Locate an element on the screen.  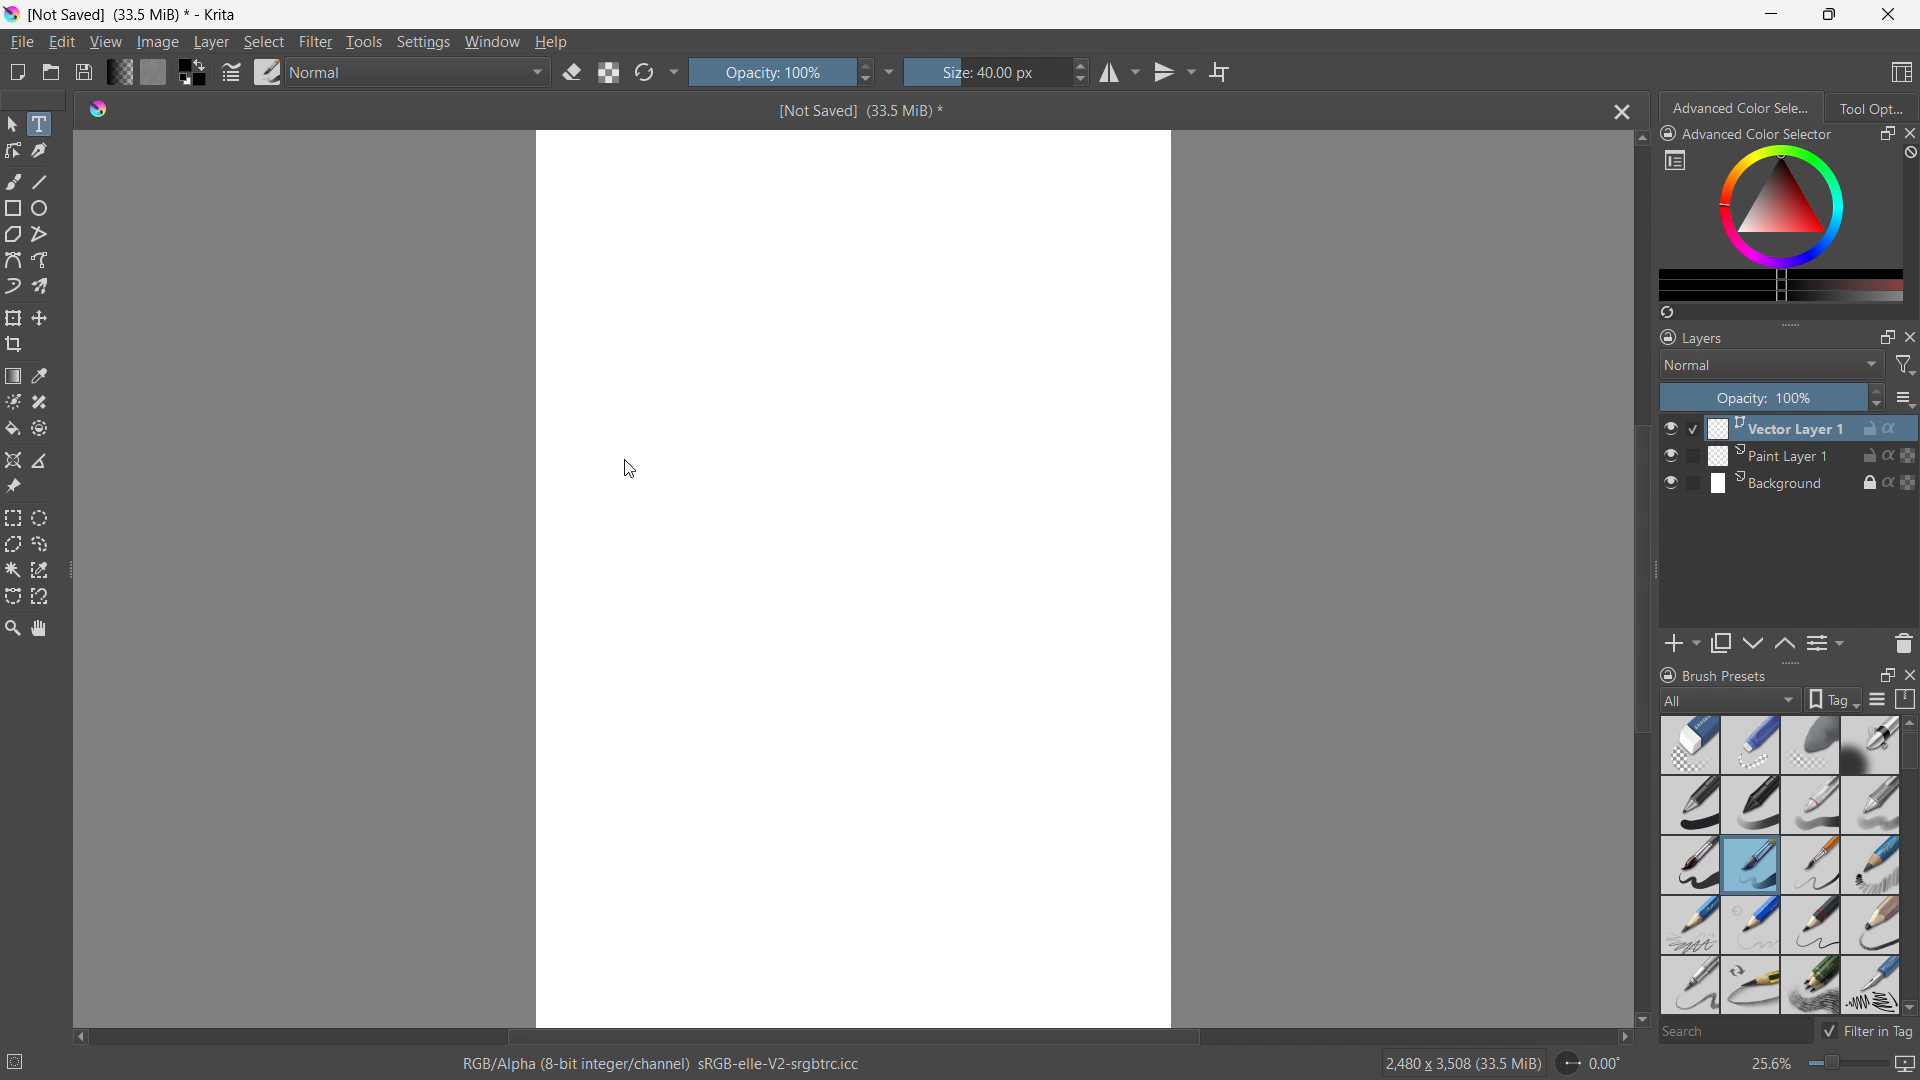
zoom tool  is located at coordinates (12, 626).